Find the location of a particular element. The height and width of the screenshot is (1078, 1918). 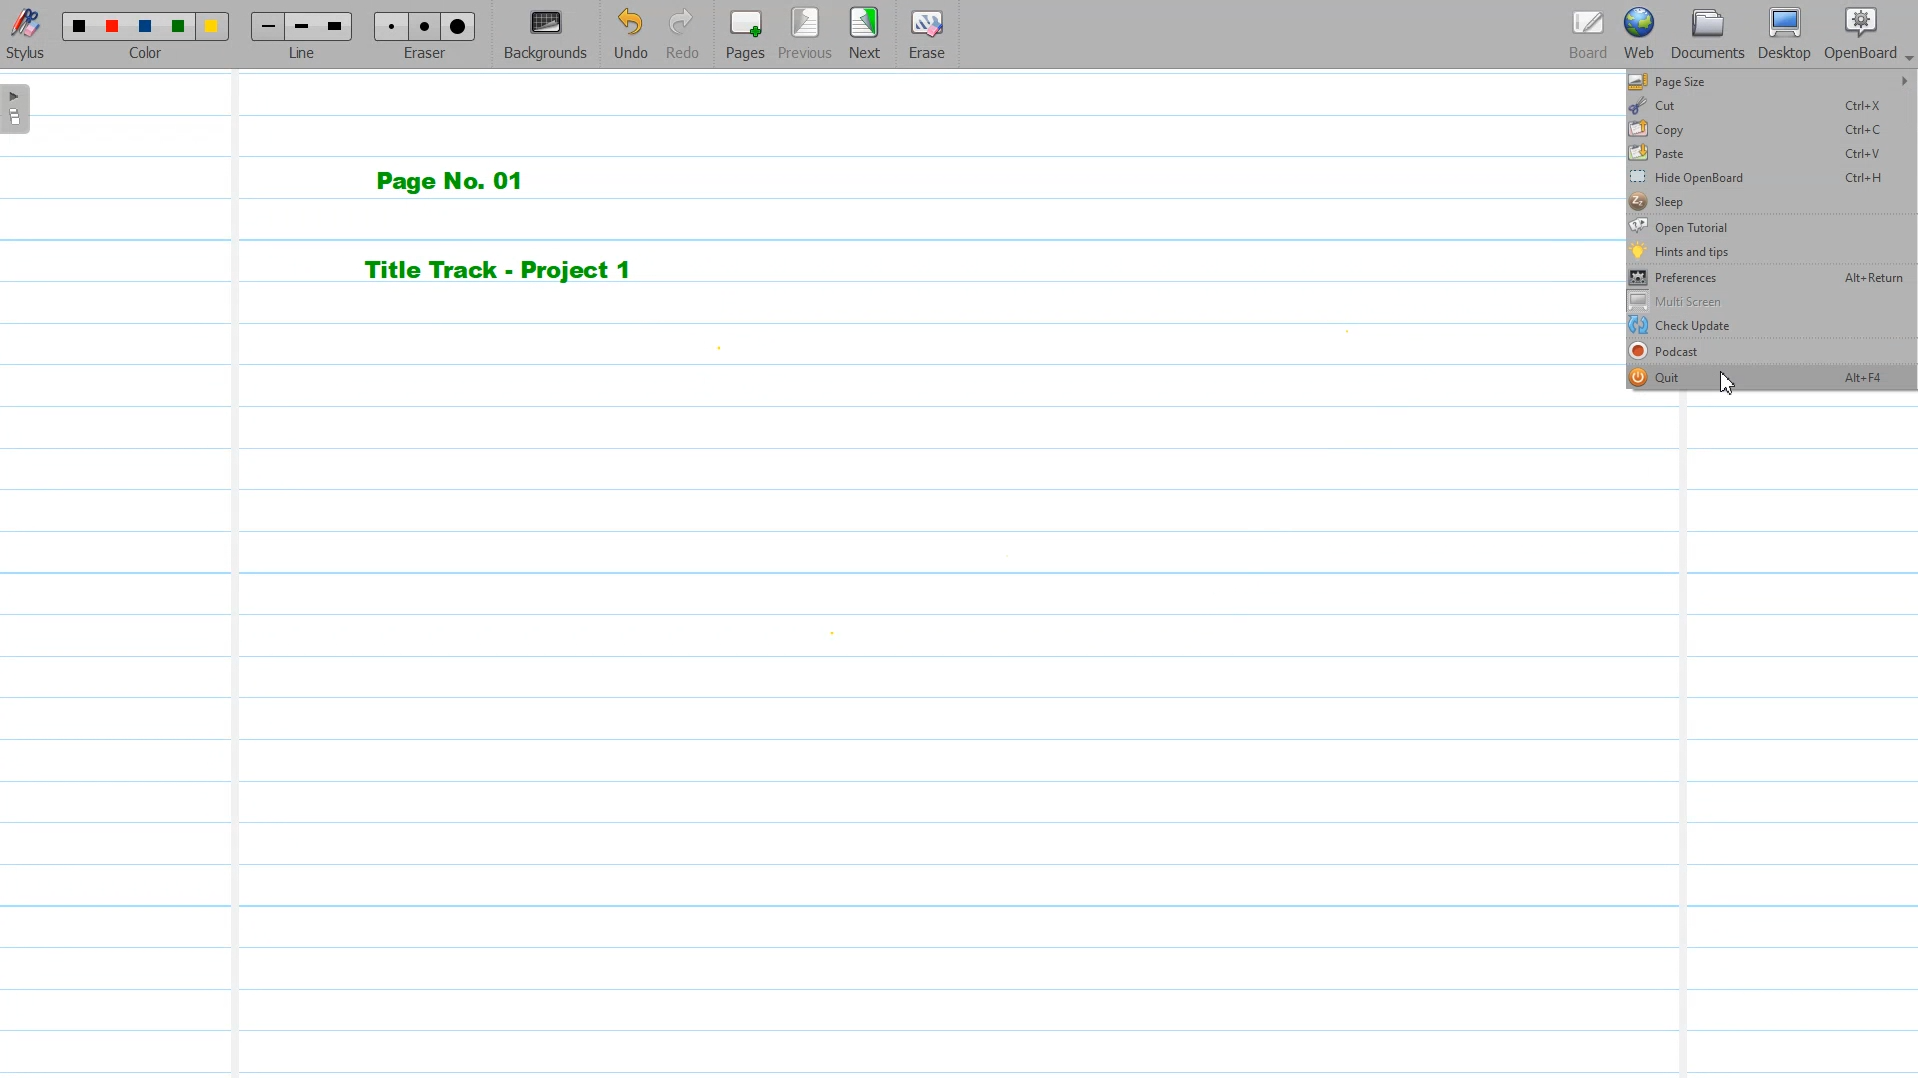

Page size is located at coordinates (1769, 82).